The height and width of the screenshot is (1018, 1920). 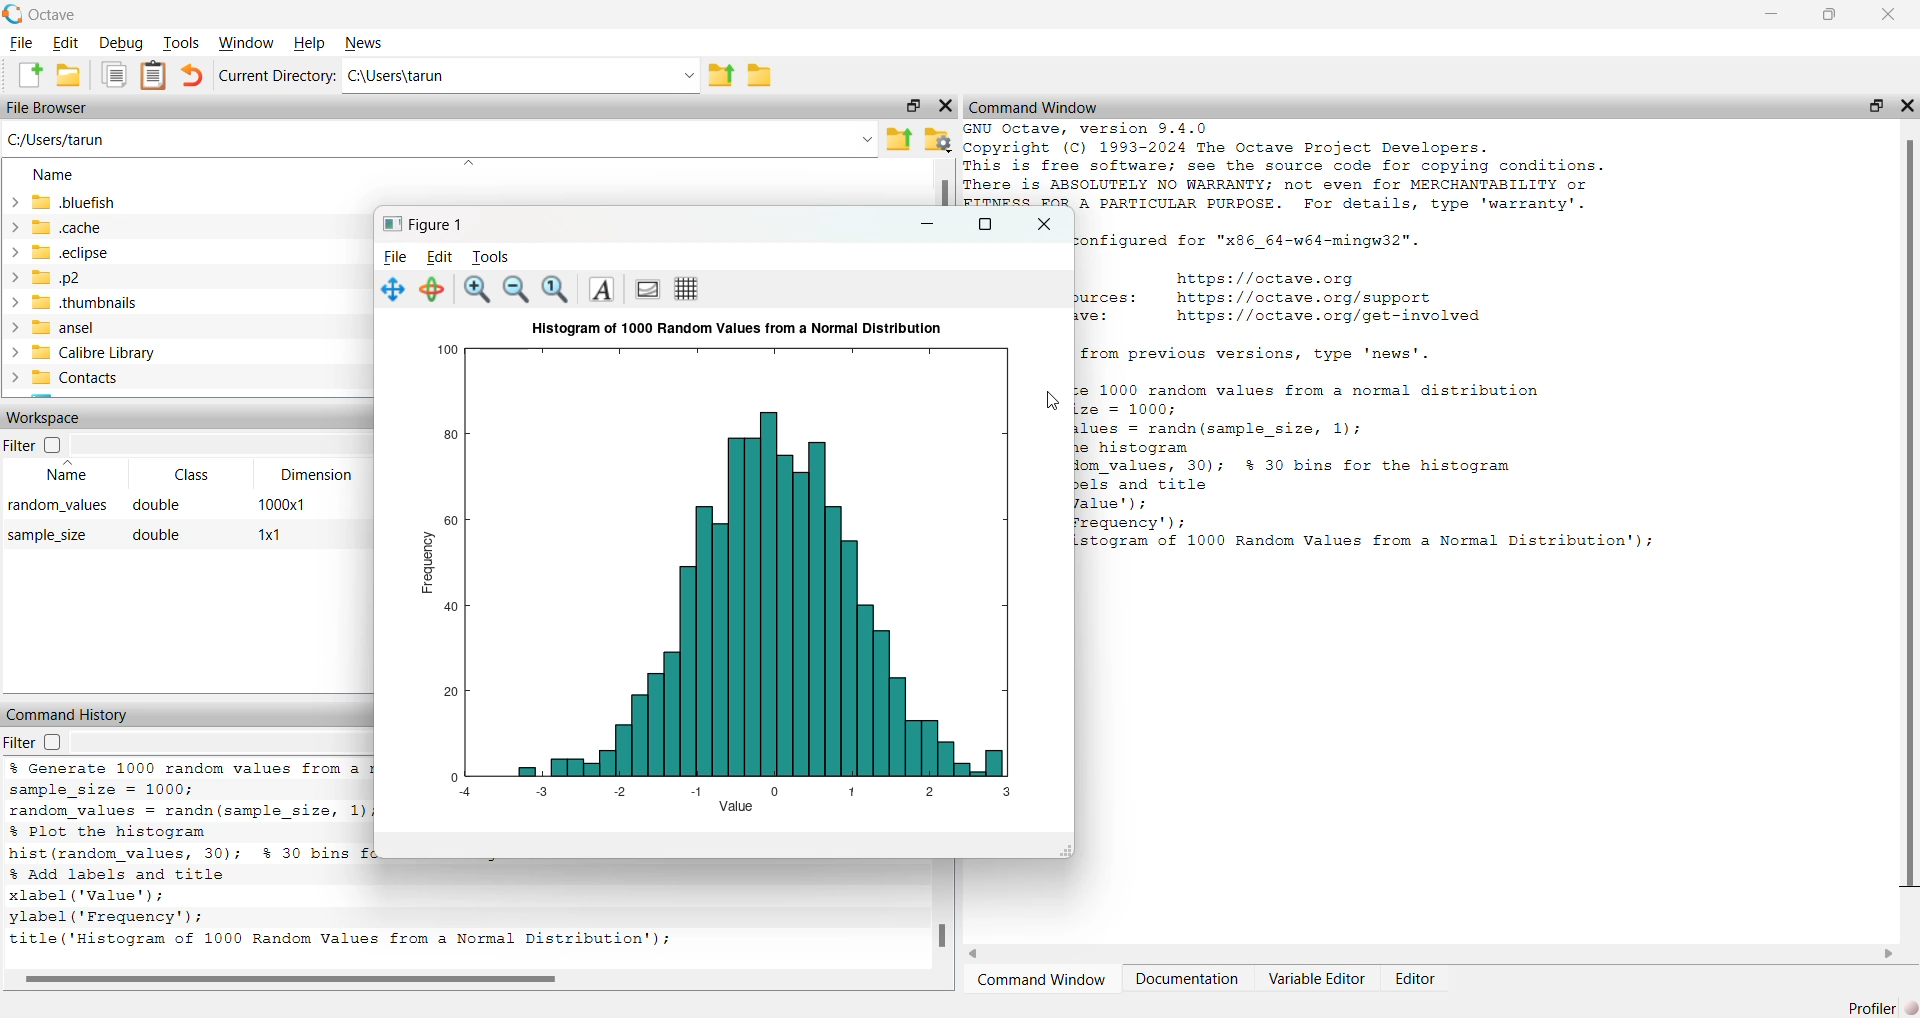 What do you see at coordinates (398, 77) in the screenshot?
I see `C:\Users\tarun` at bounding box center [398, 77].